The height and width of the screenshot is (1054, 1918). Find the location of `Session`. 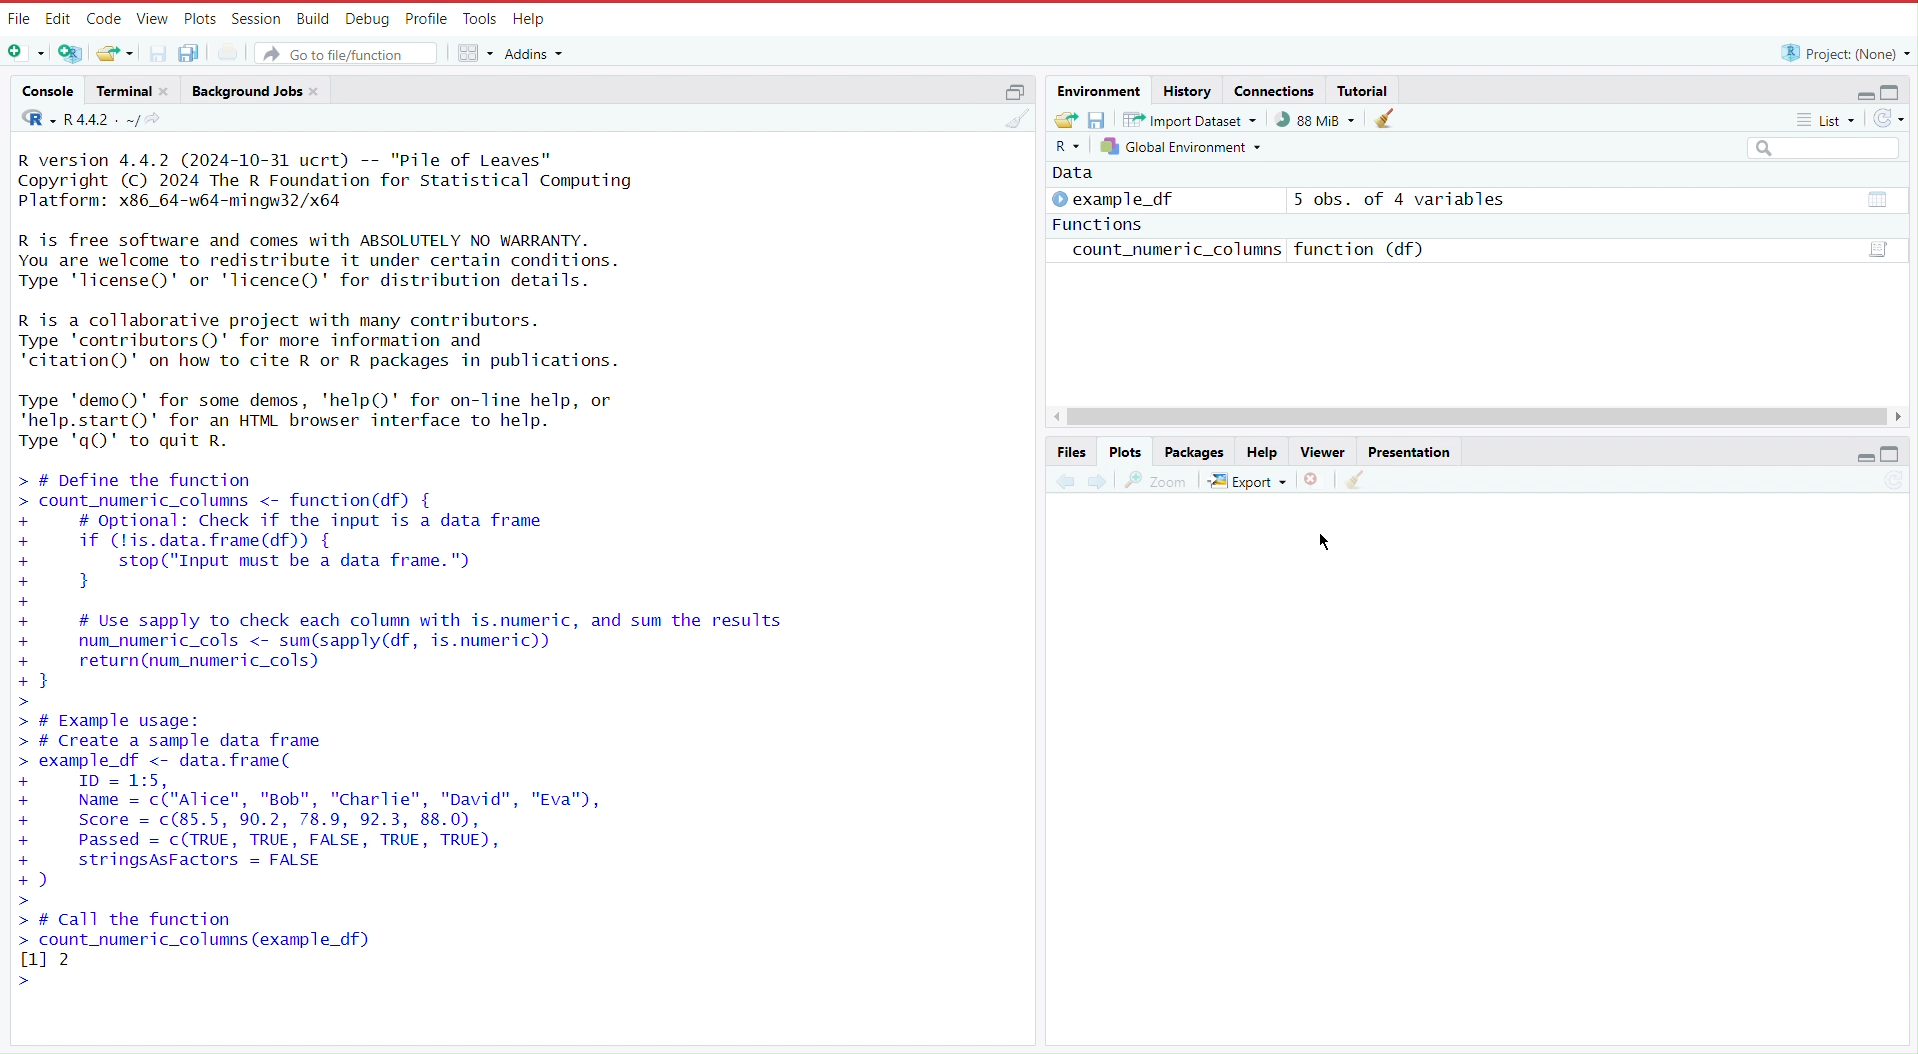

Session is located at coordinates (253, 18).